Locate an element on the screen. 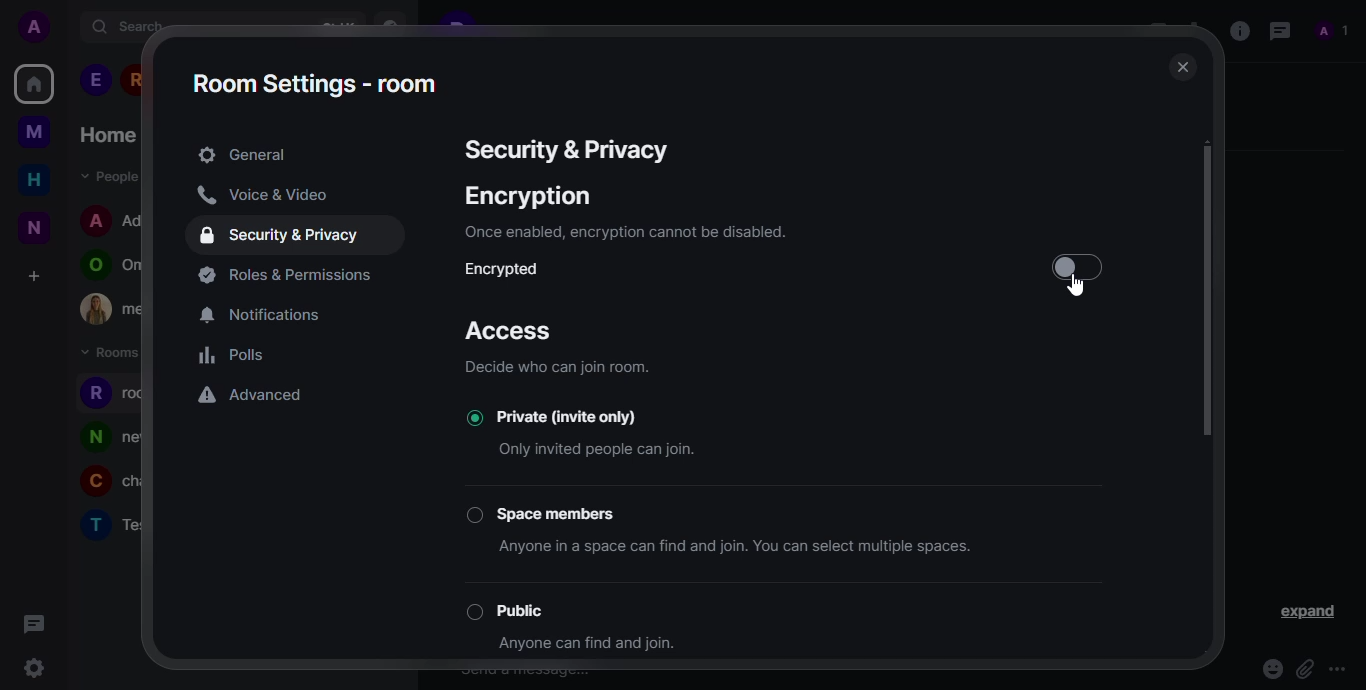 This screenshot has height=690, width=1366. myspace is located at coordinates (33, 133).